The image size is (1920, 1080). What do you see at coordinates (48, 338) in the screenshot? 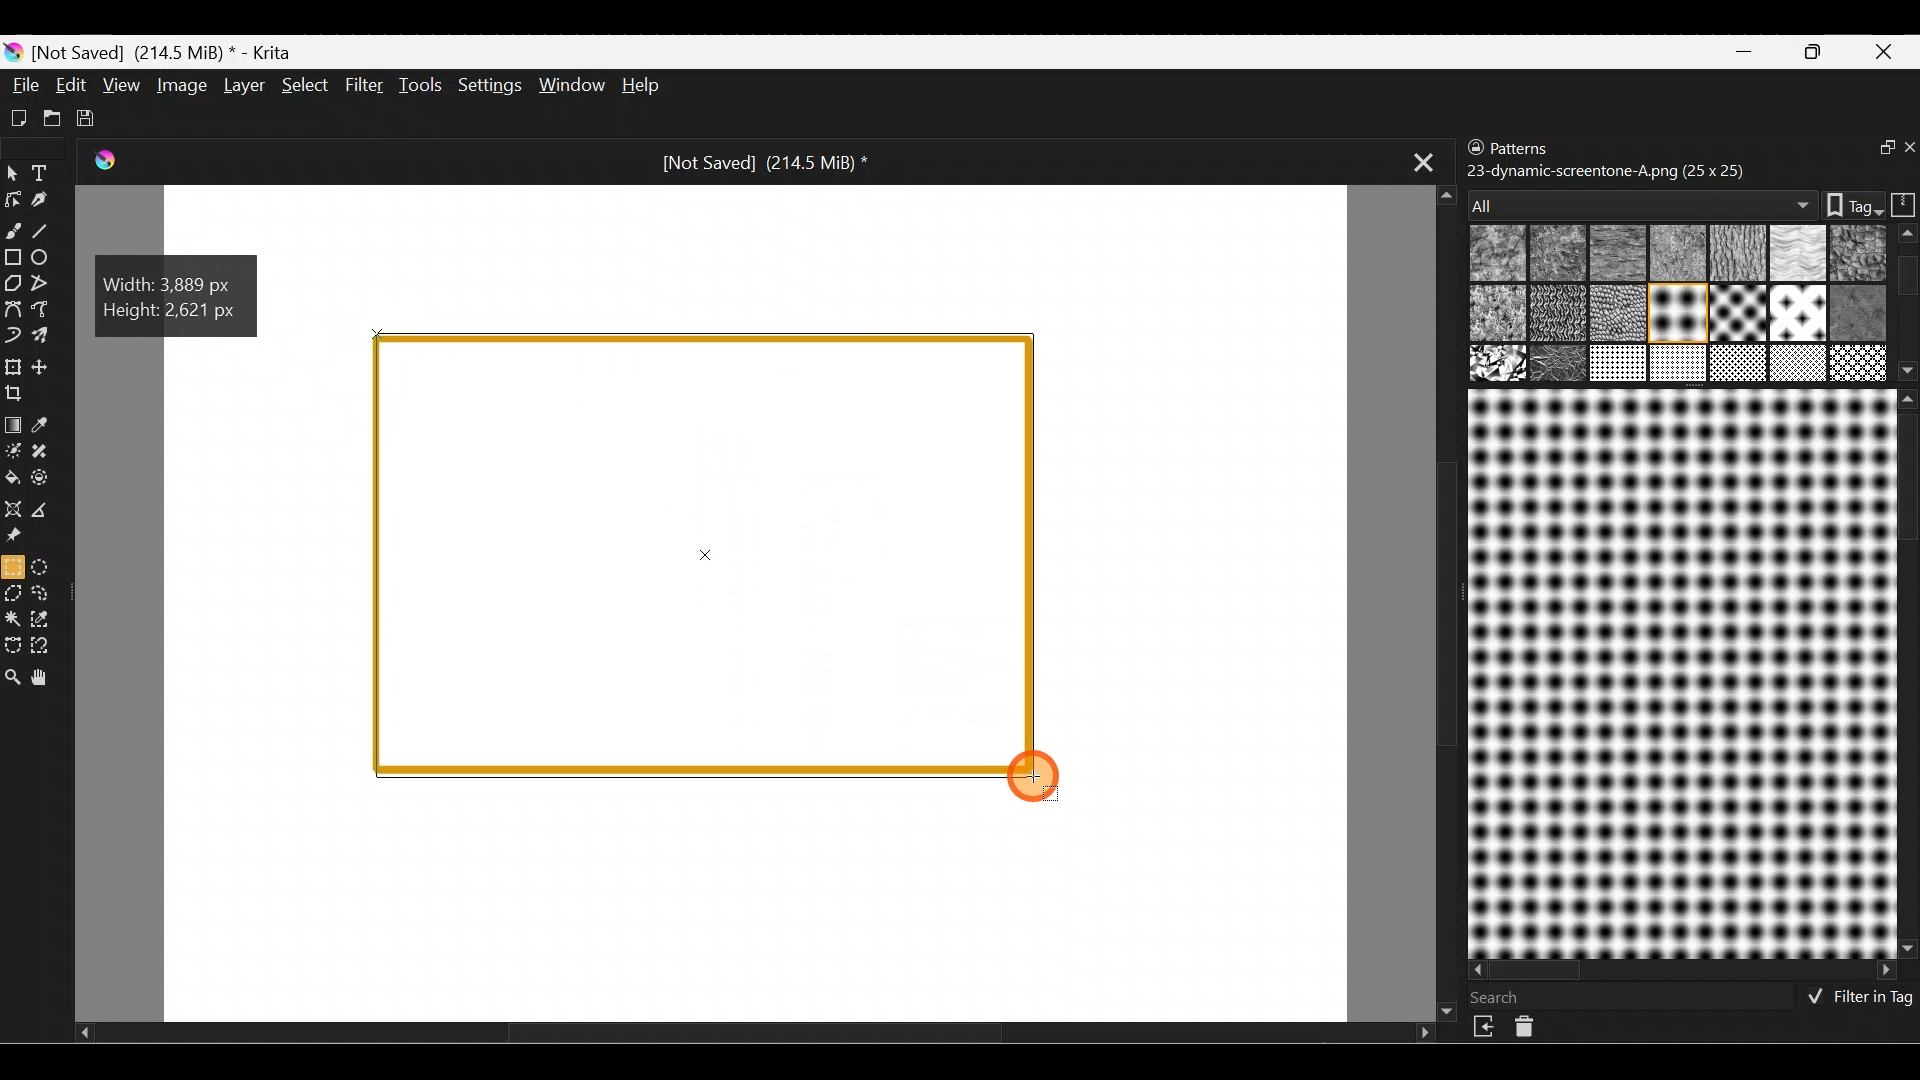
I see `Multibrush tool` at bounding box center [48, 338].